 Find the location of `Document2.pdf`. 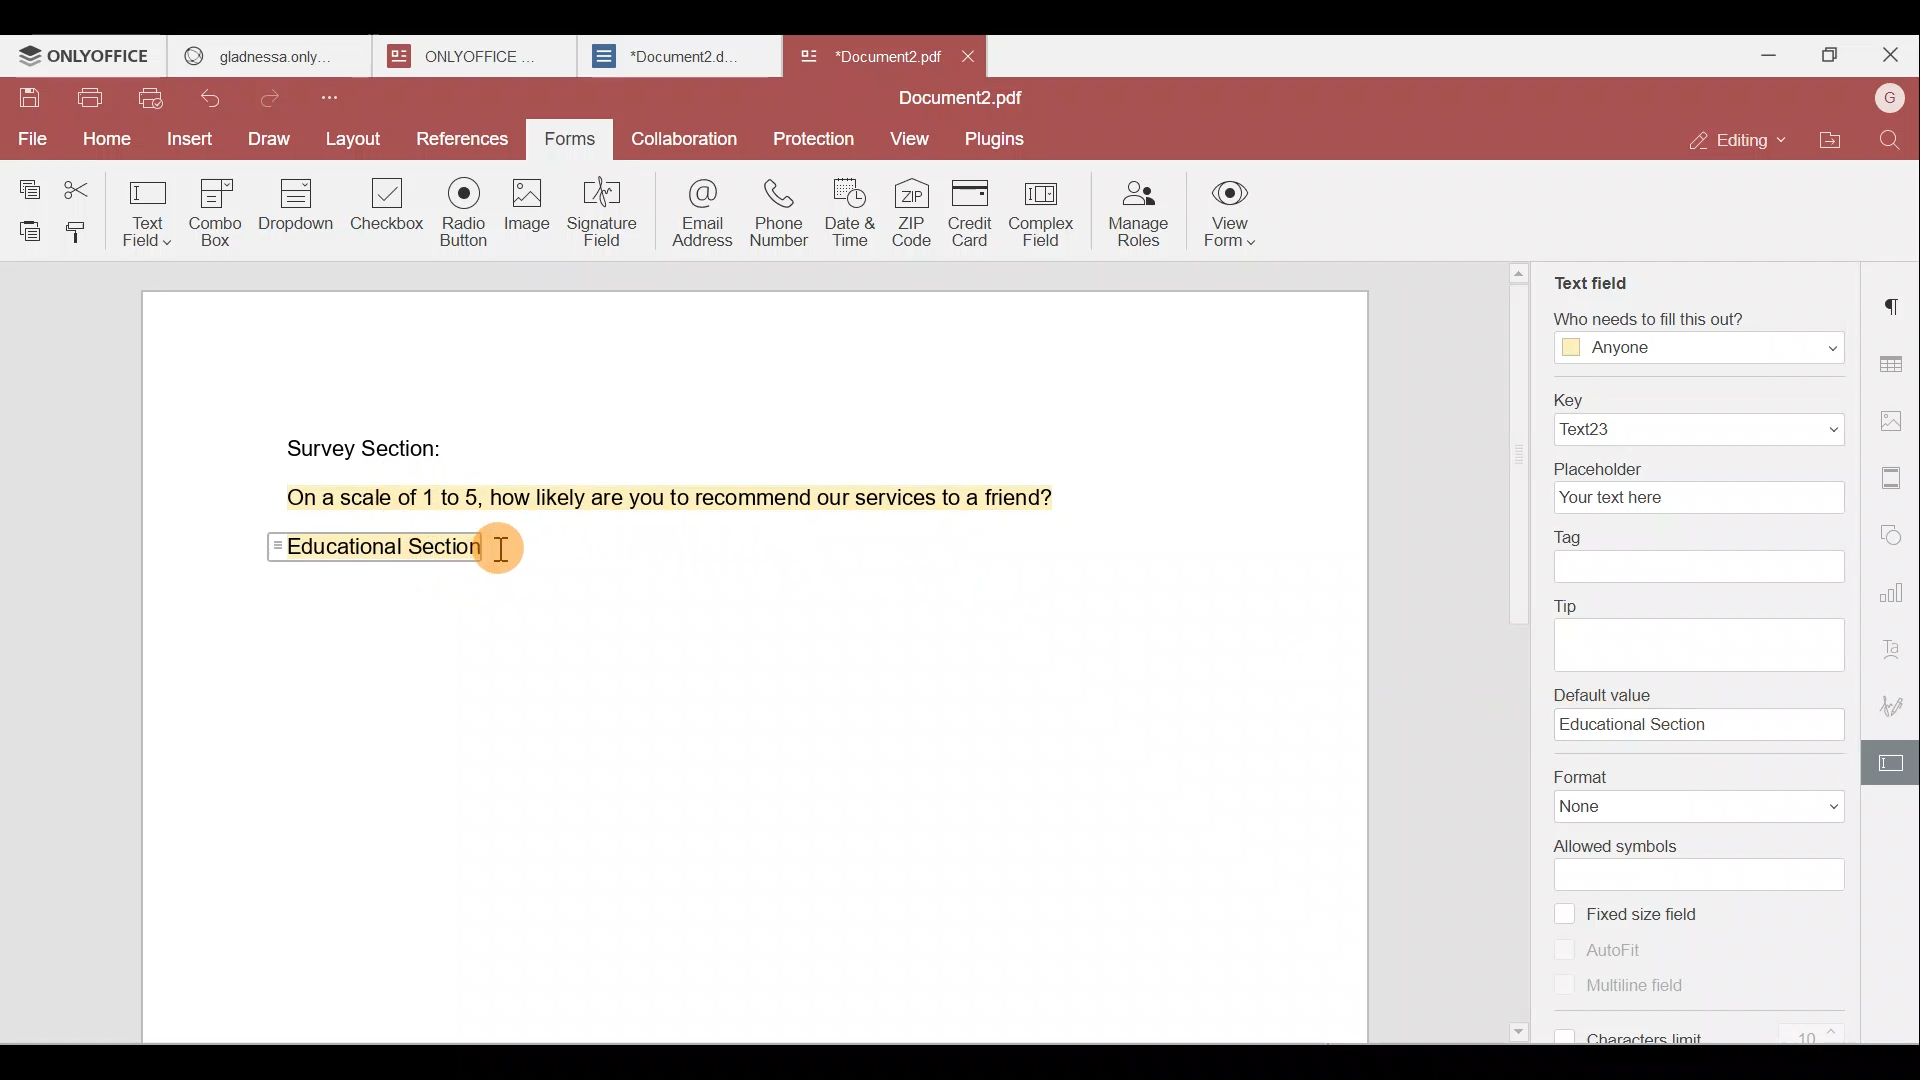

Document2.pdf is located at coordinates (866, 55).